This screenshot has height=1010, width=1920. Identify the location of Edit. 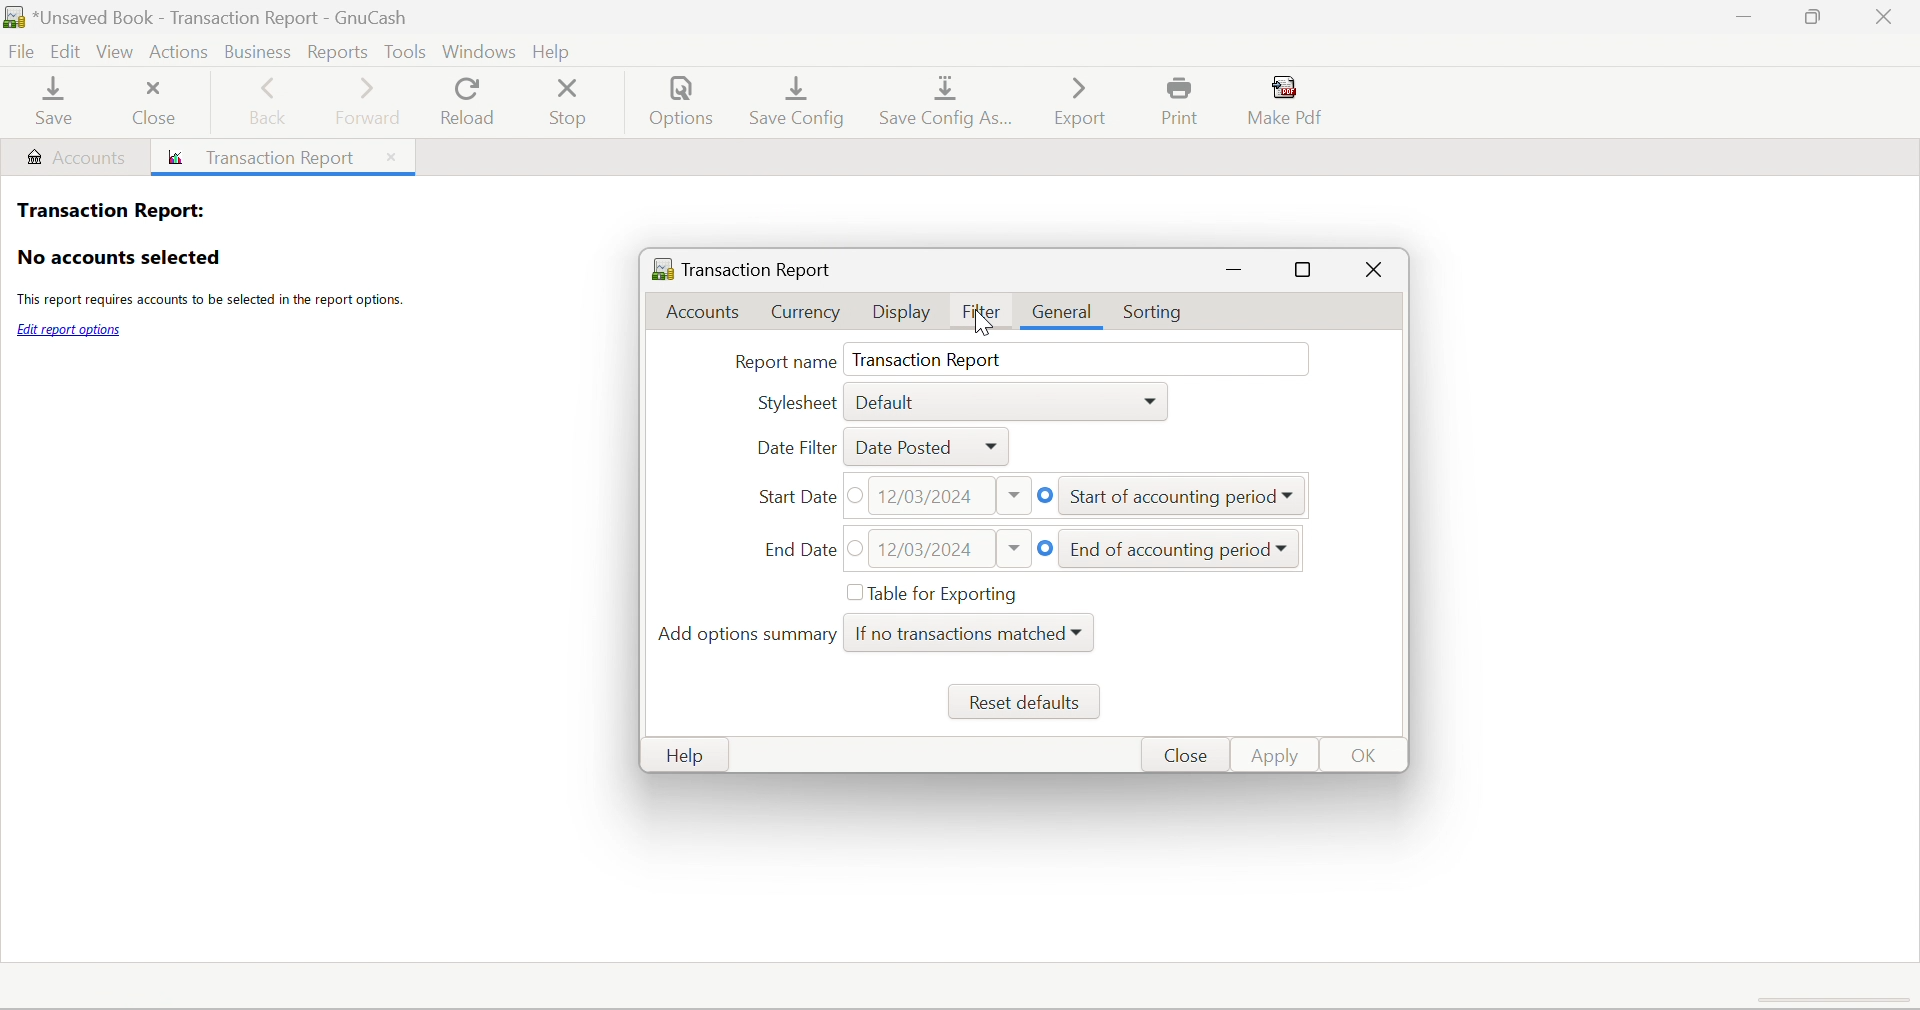
(68, 52).